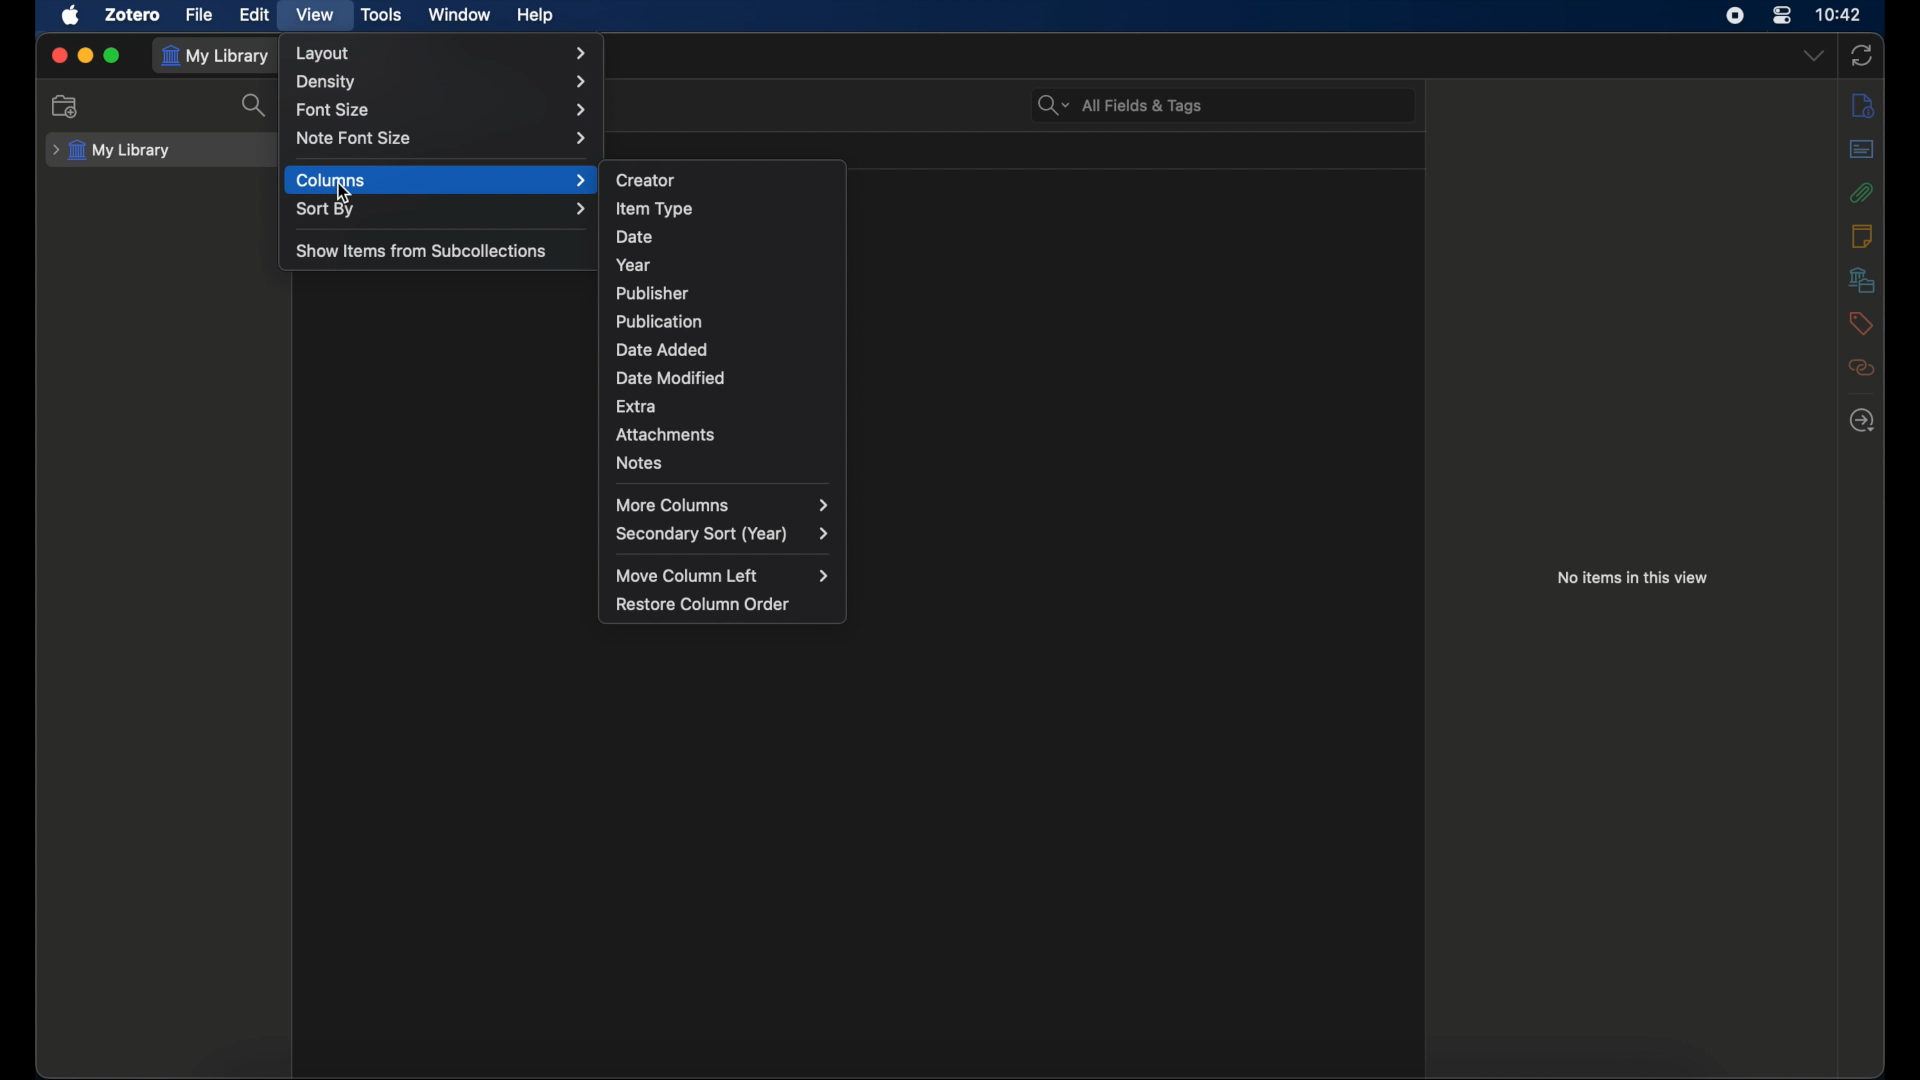 The image size is (1920, 1080). I want to click on date, so click(634, 237).